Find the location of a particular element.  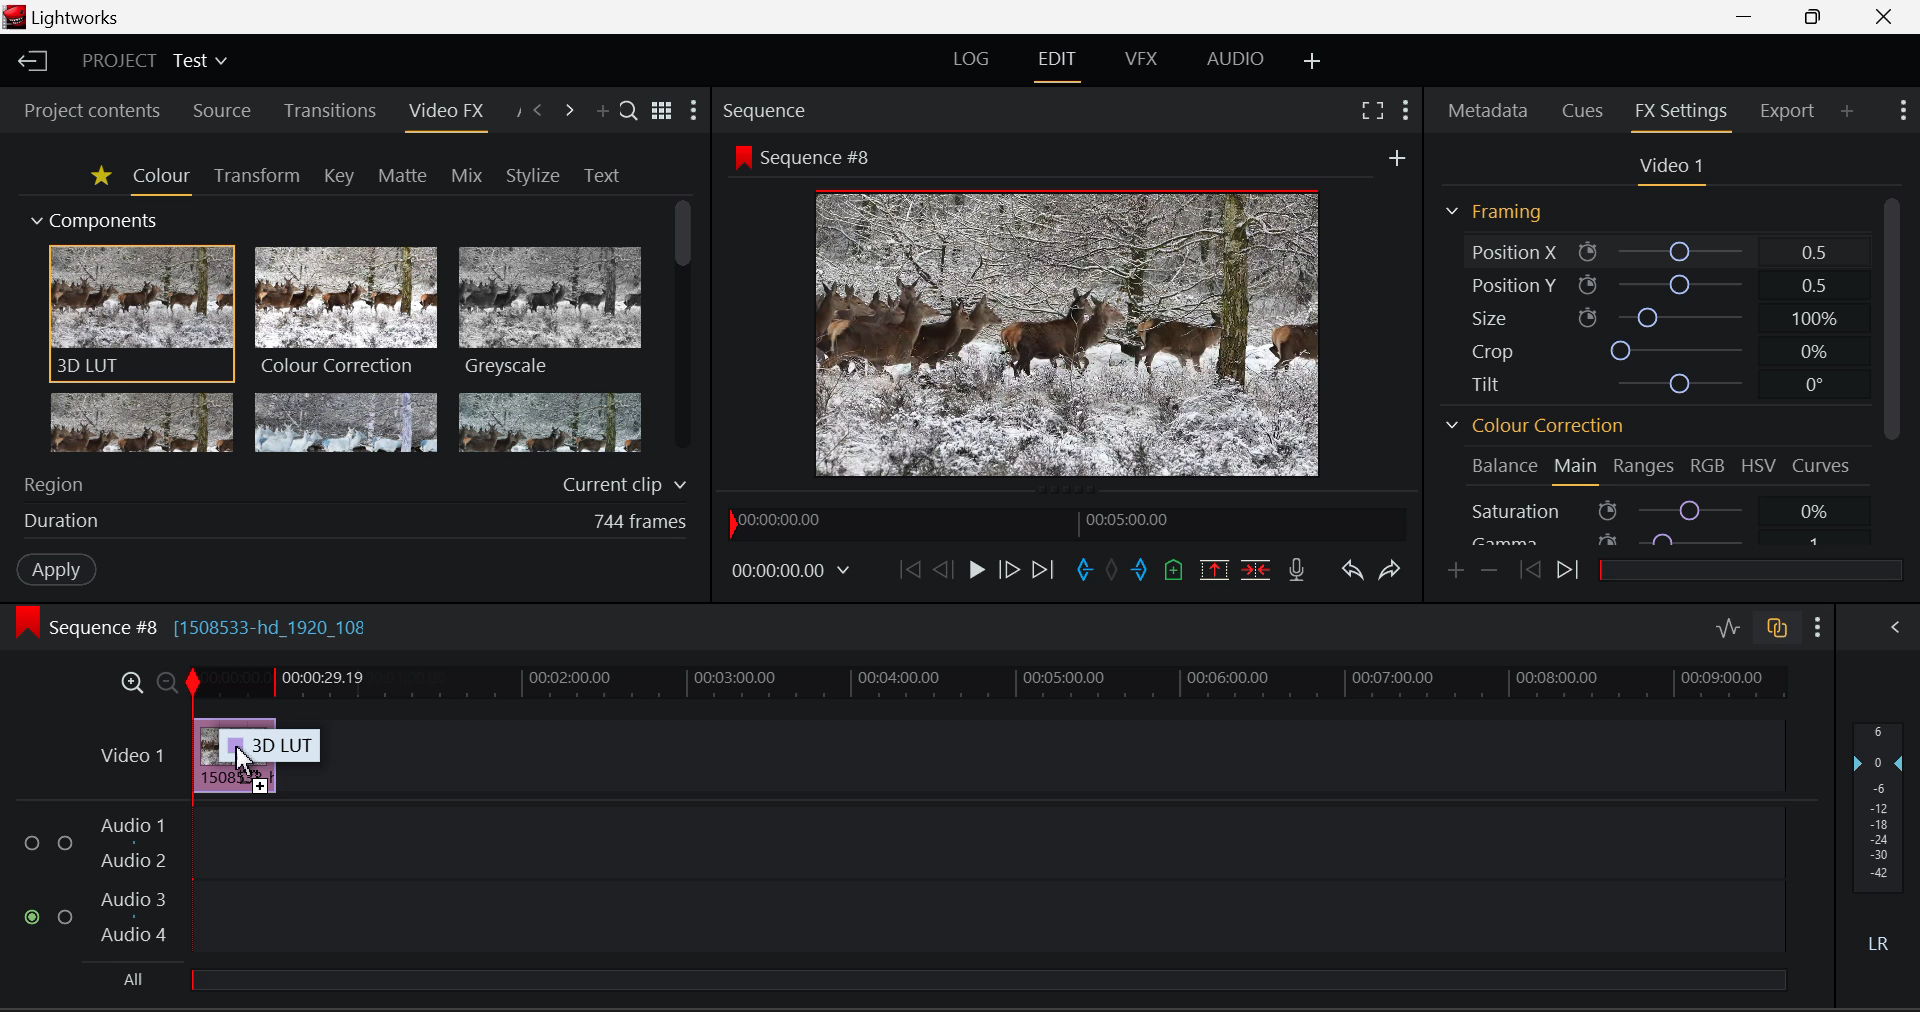

Show Settings is located at coordinates (696, 111).